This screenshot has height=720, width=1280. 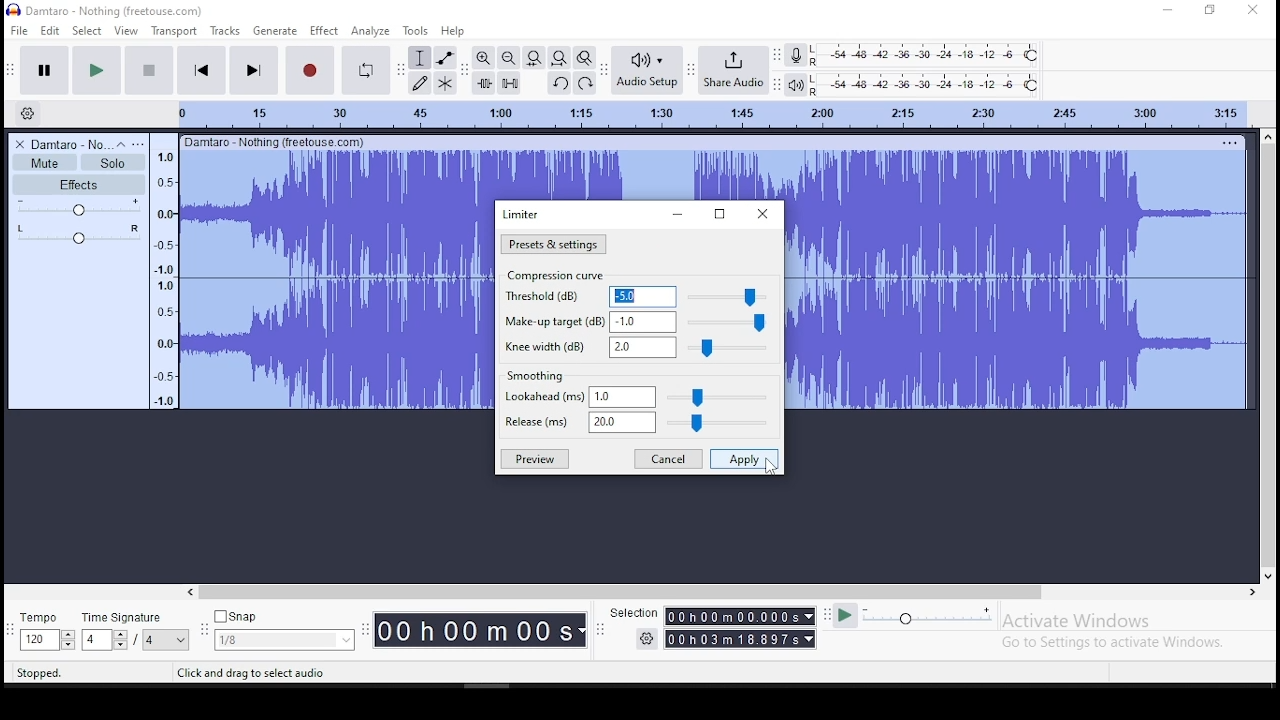 What do you see at coordinates (255, 674) in the screenshot?
I see `click and drag to select audio` at bounding box center [255, 674].